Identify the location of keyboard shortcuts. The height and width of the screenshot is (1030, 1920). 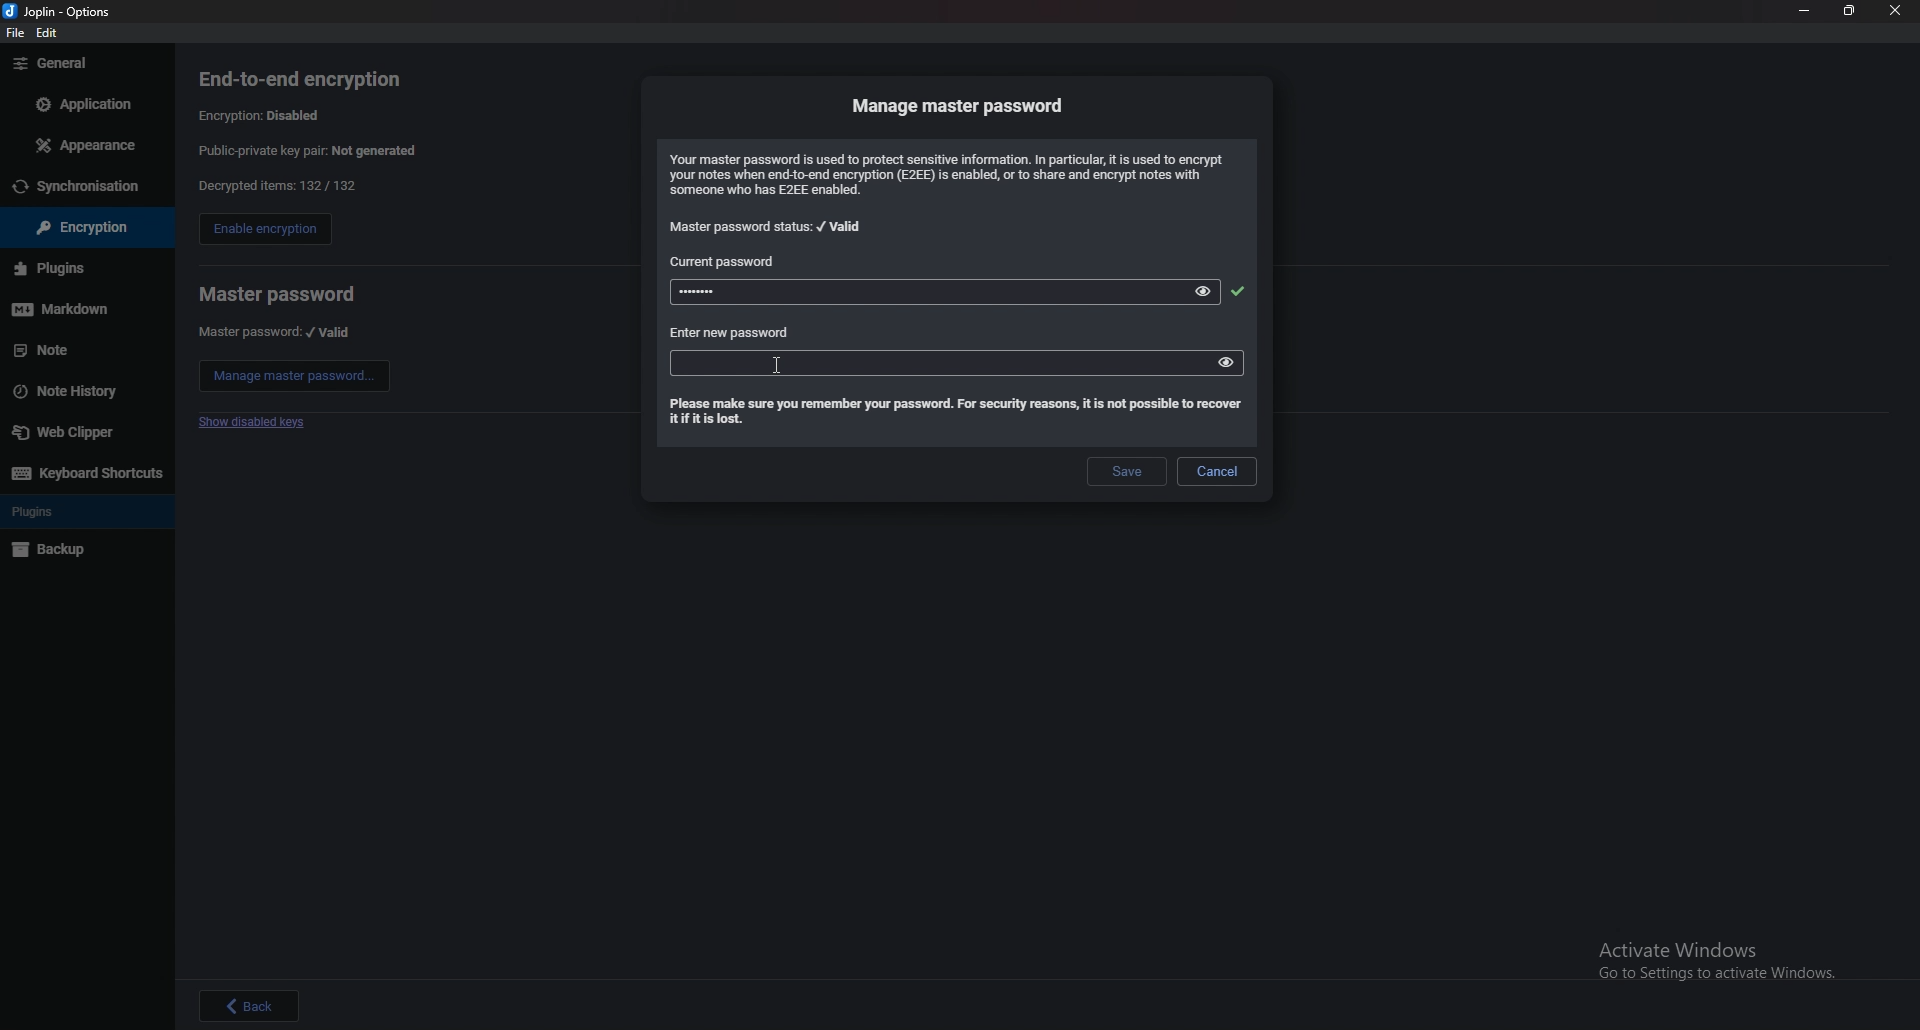
(85, 472).